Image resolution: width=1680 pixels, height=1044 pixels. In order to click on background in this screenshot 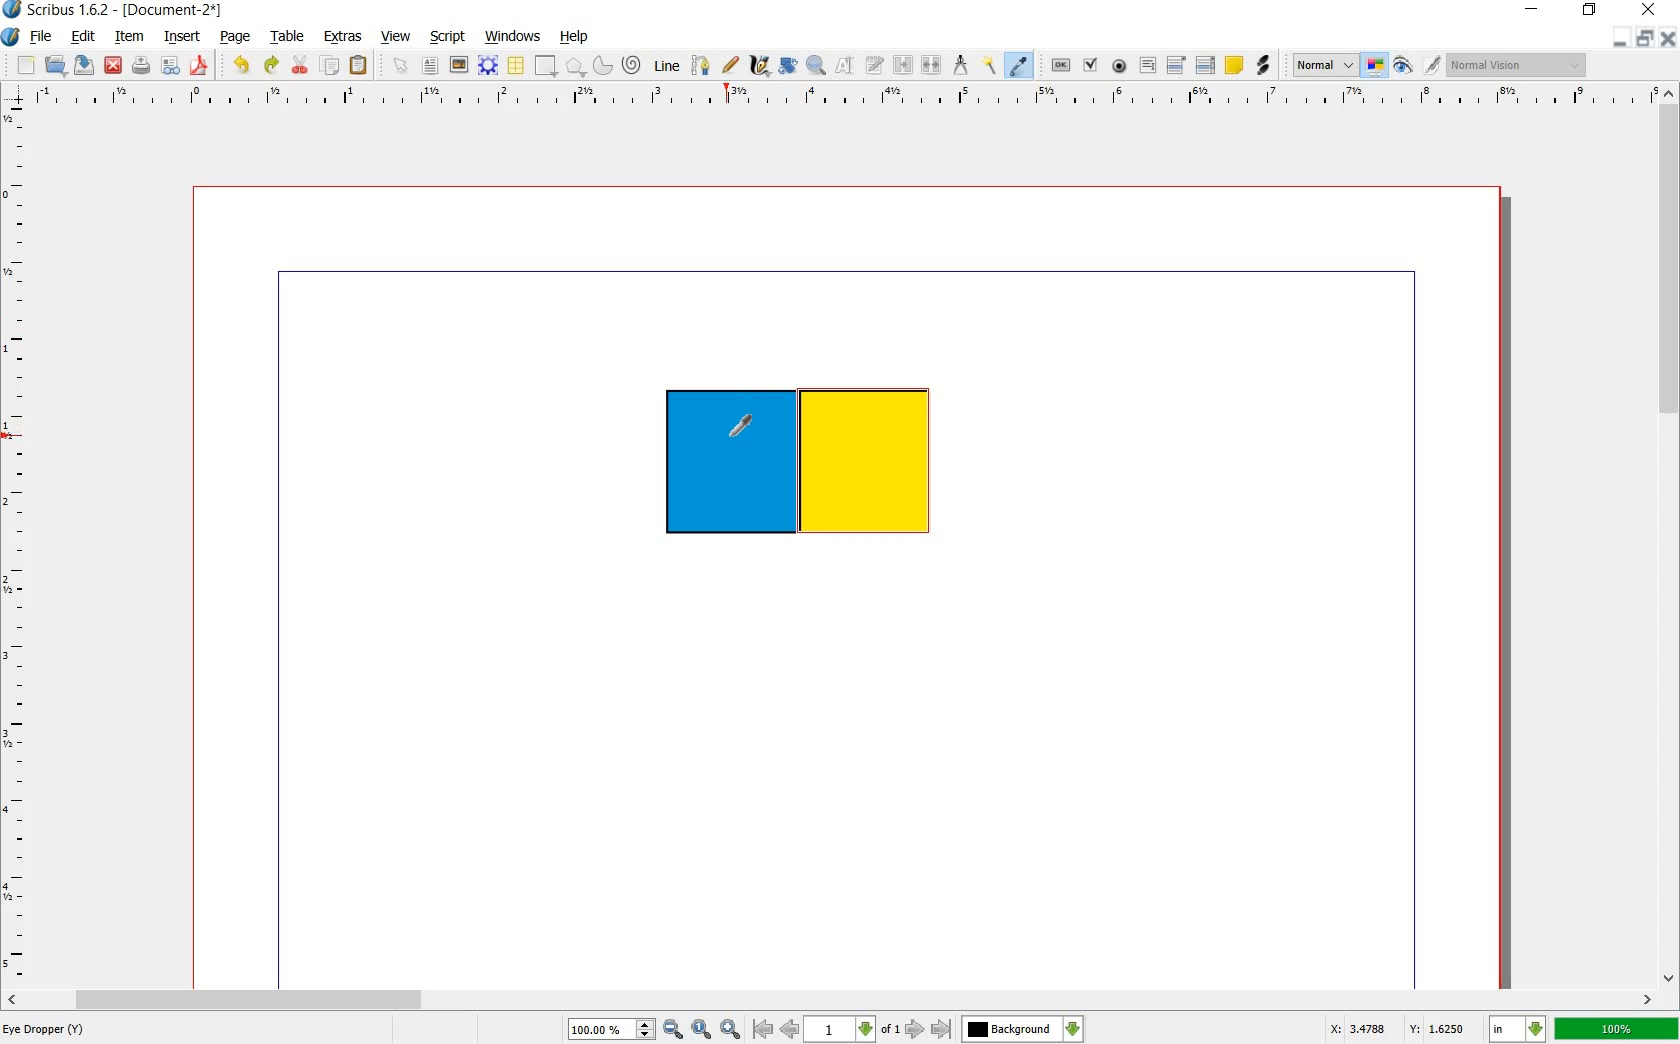, I will do `click(1024, 1028)`.